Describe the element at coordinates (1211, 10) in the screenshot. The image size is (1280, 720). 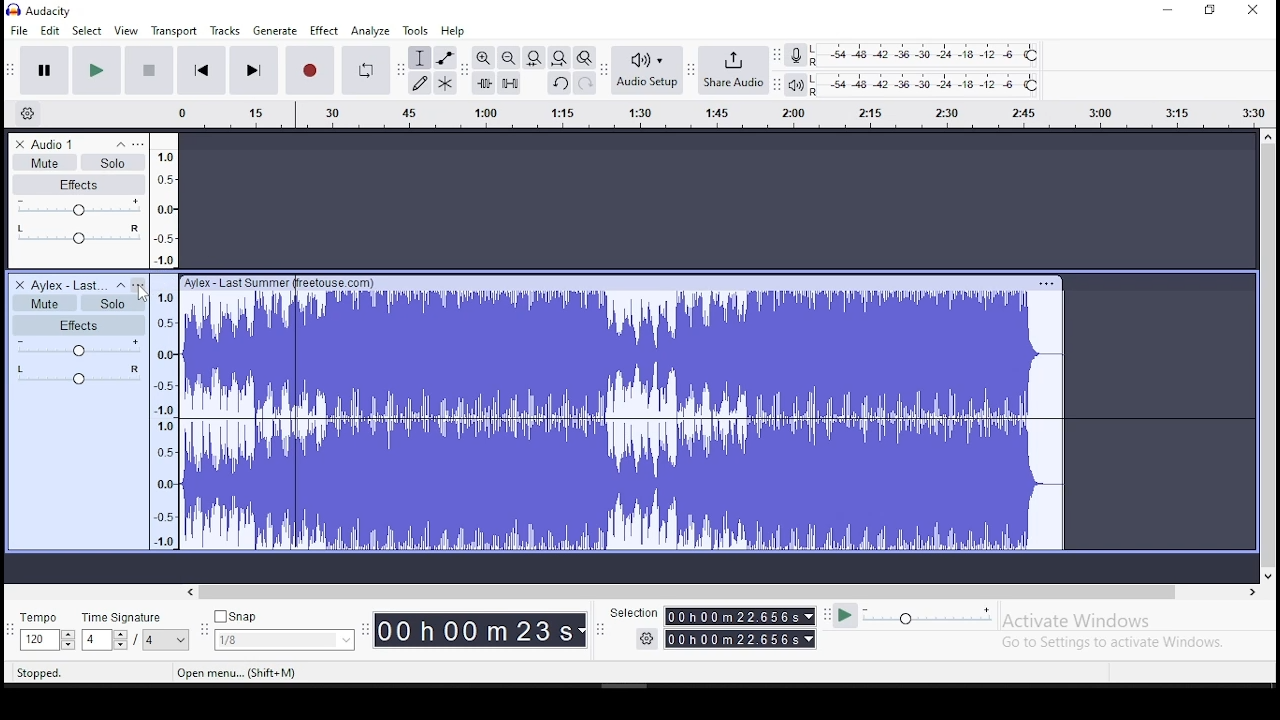
I see `restore` at that location.